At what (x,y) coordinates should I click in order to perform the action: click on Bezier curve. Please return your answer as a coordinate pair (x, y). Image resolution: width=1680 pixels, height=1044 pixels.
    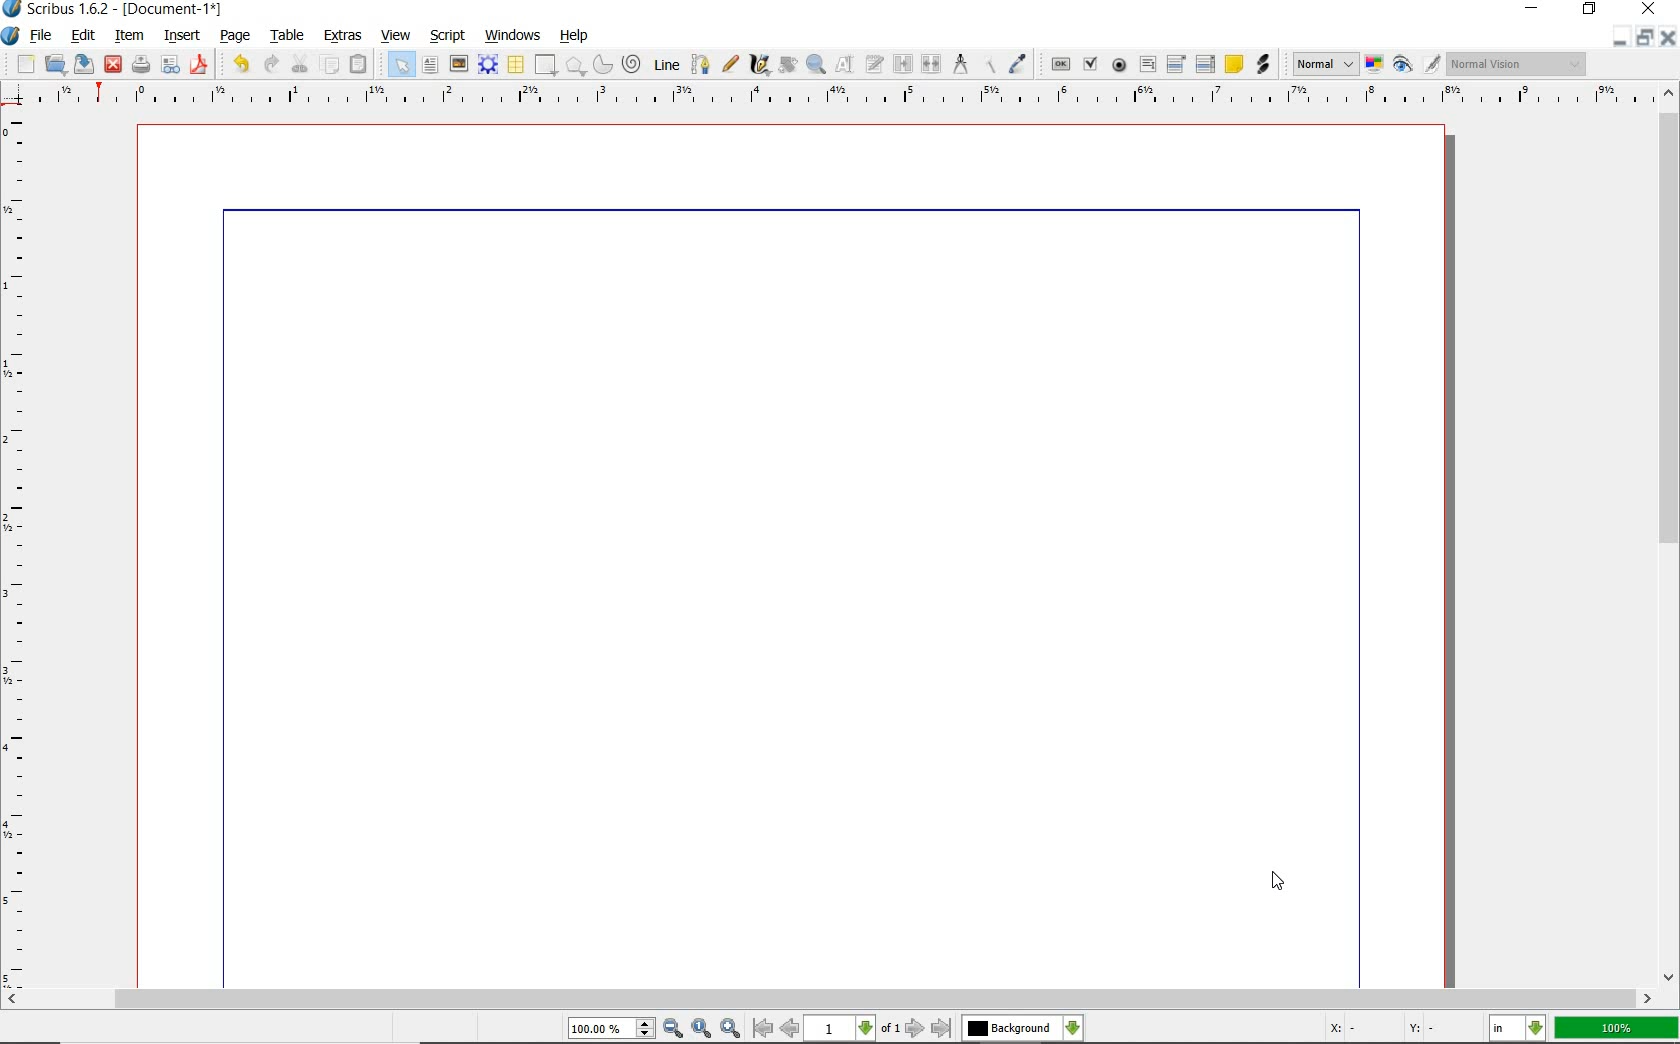
    Looking at the image, I should click on (700, 64).